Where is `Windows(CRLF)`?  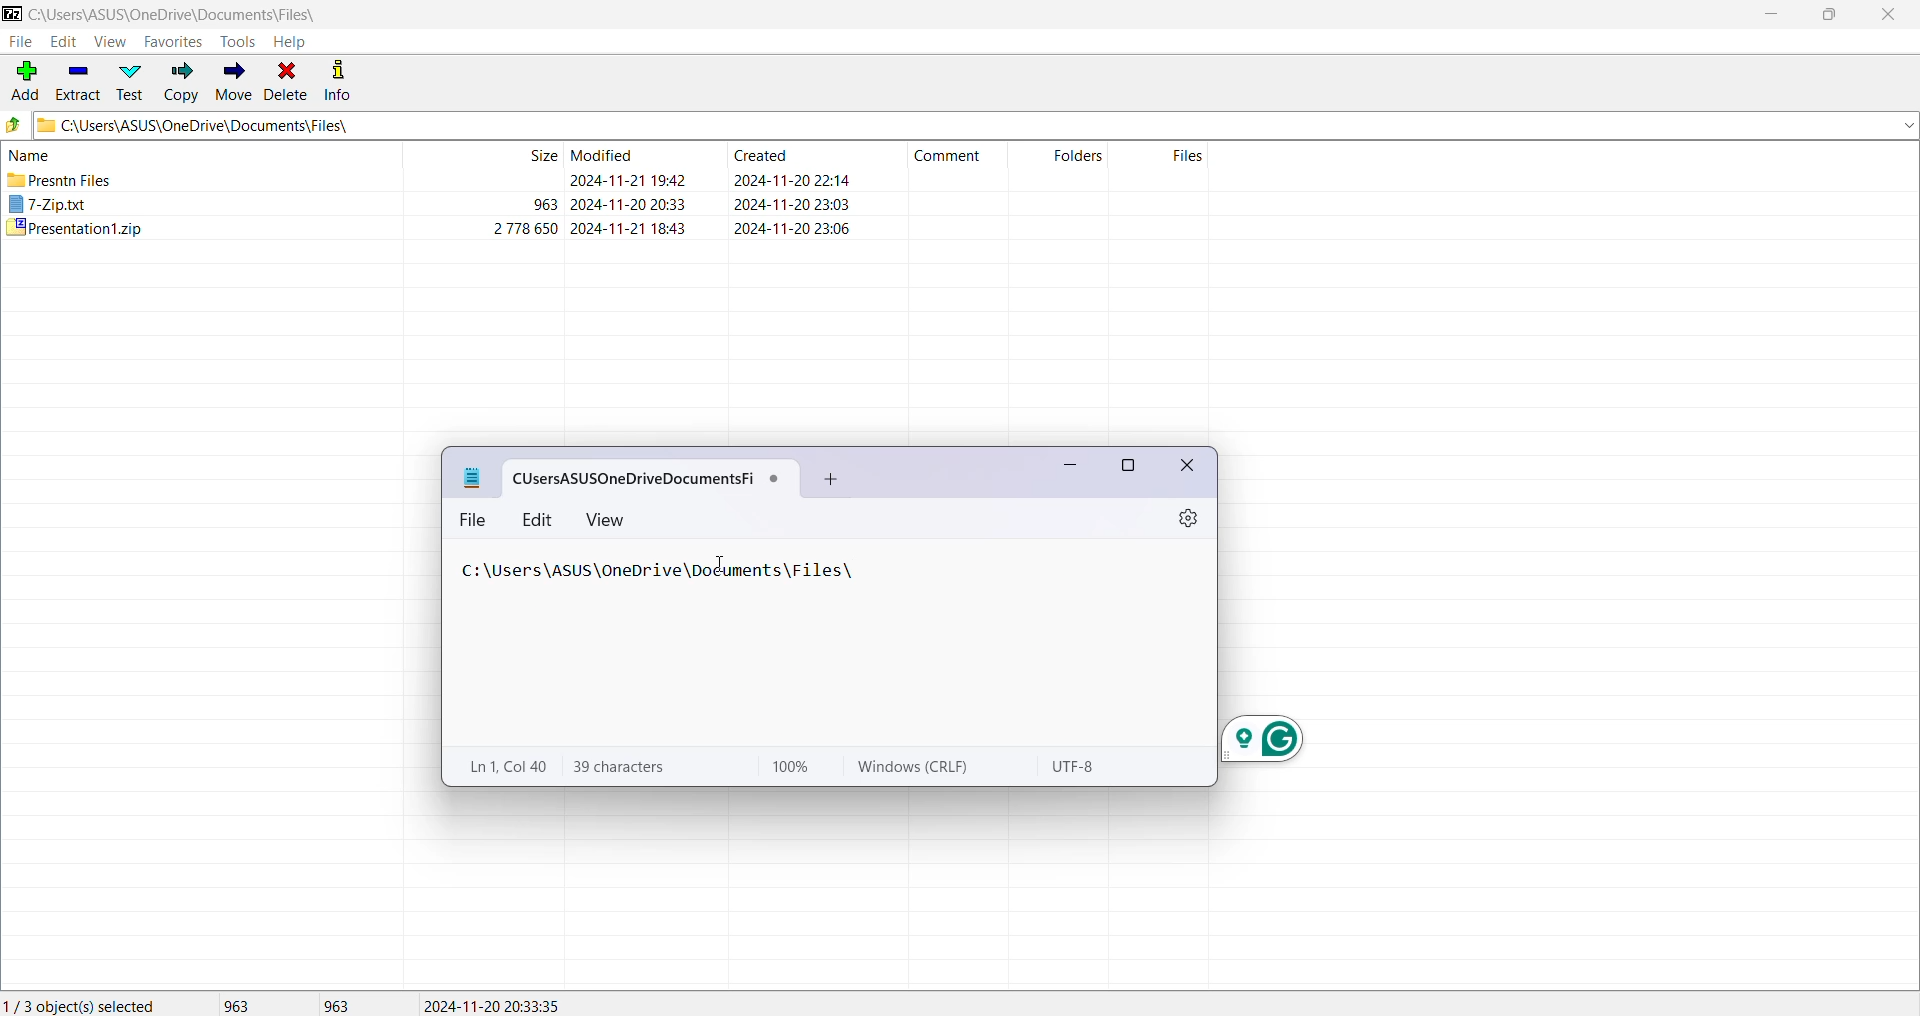
Windows(CRLF) is located at coordinates (912, 766).